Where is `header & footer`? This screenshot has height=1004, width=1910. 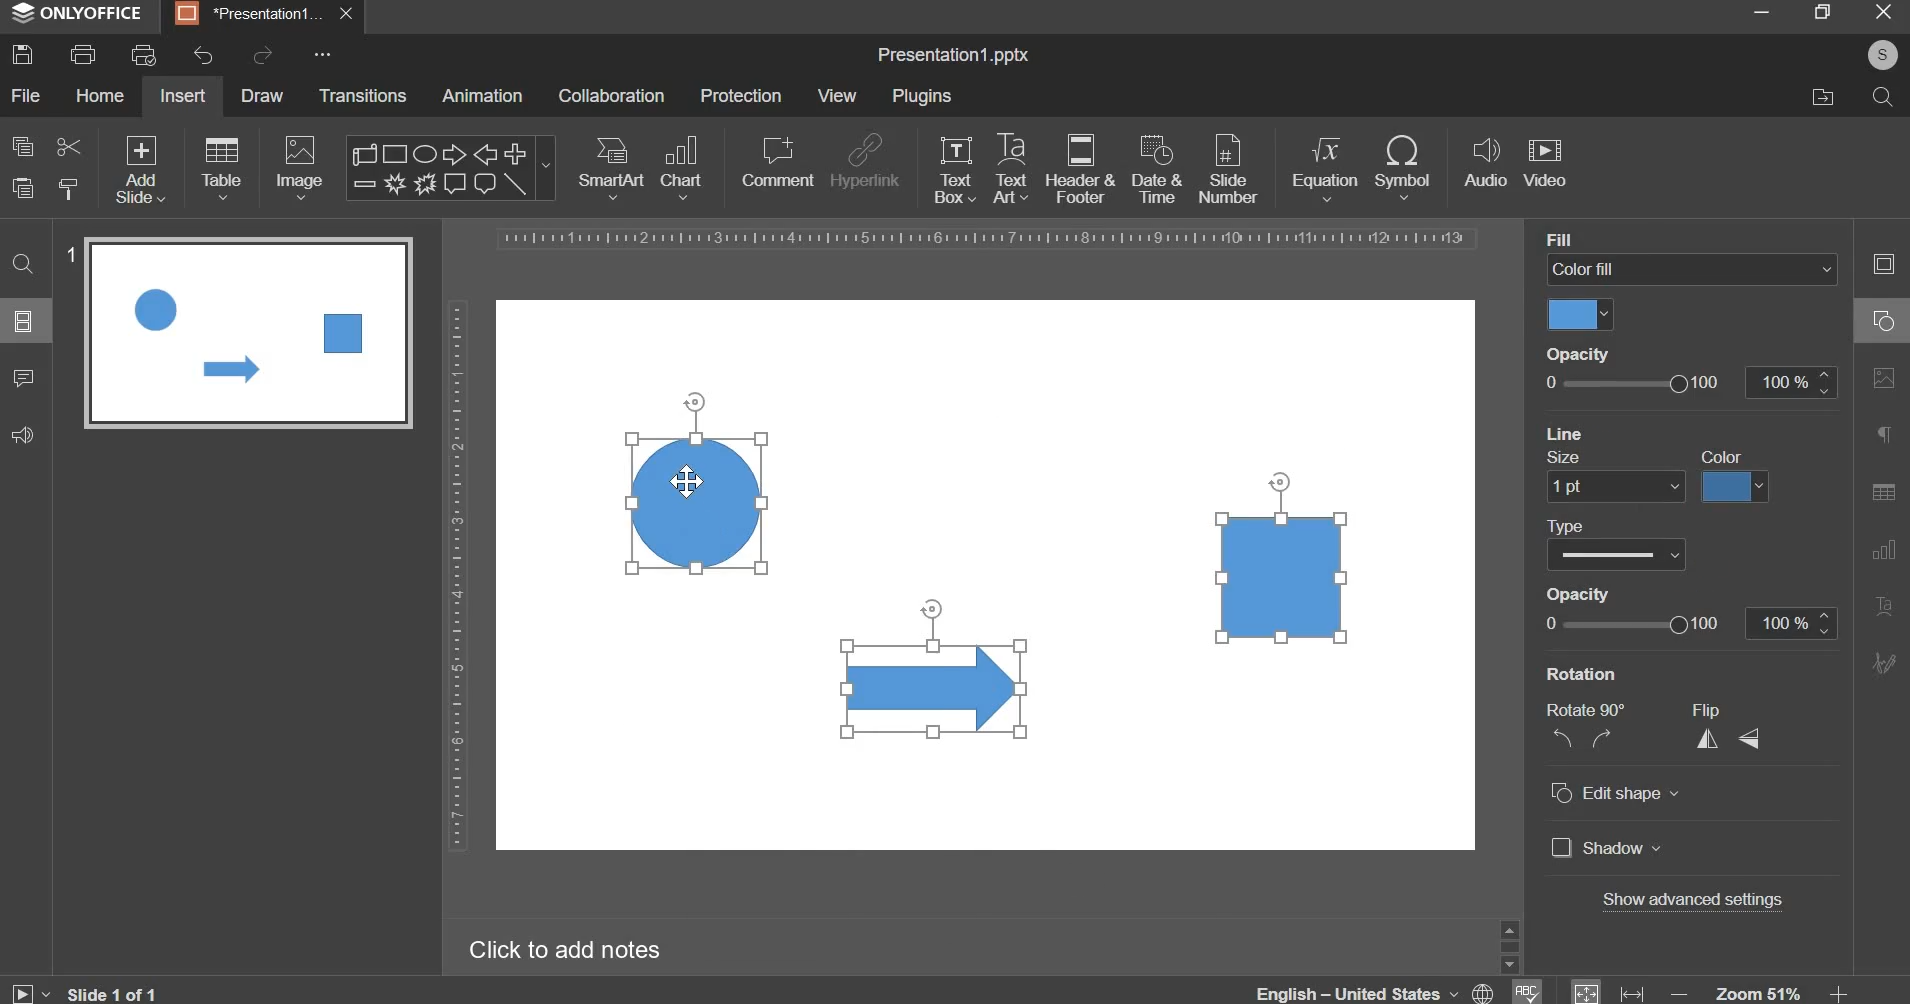 header & footer is located at coordinates (1079, 168).